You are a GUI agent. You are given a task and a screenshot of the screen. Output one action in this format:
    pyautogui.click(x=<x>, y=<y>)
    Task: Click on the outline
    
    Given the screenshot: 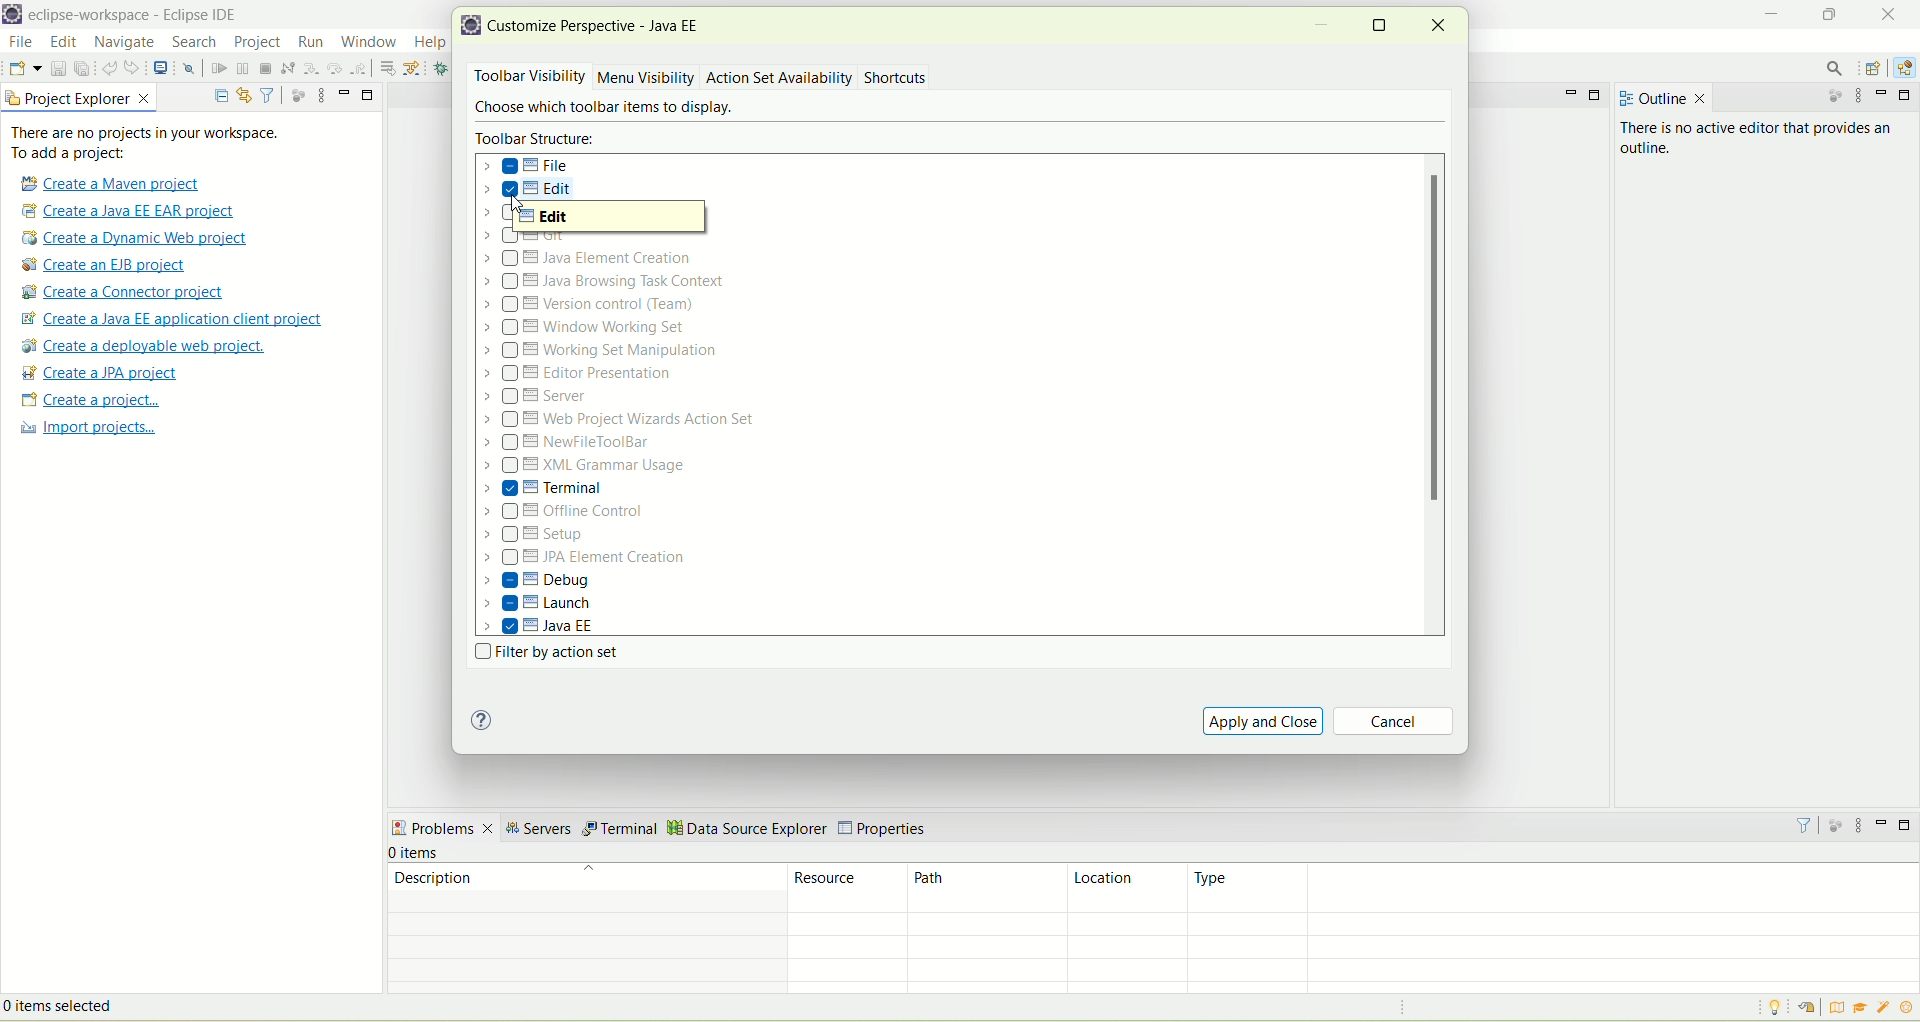 What is the action you would take?
    pyautogui.click(x=1659, y=95)
    